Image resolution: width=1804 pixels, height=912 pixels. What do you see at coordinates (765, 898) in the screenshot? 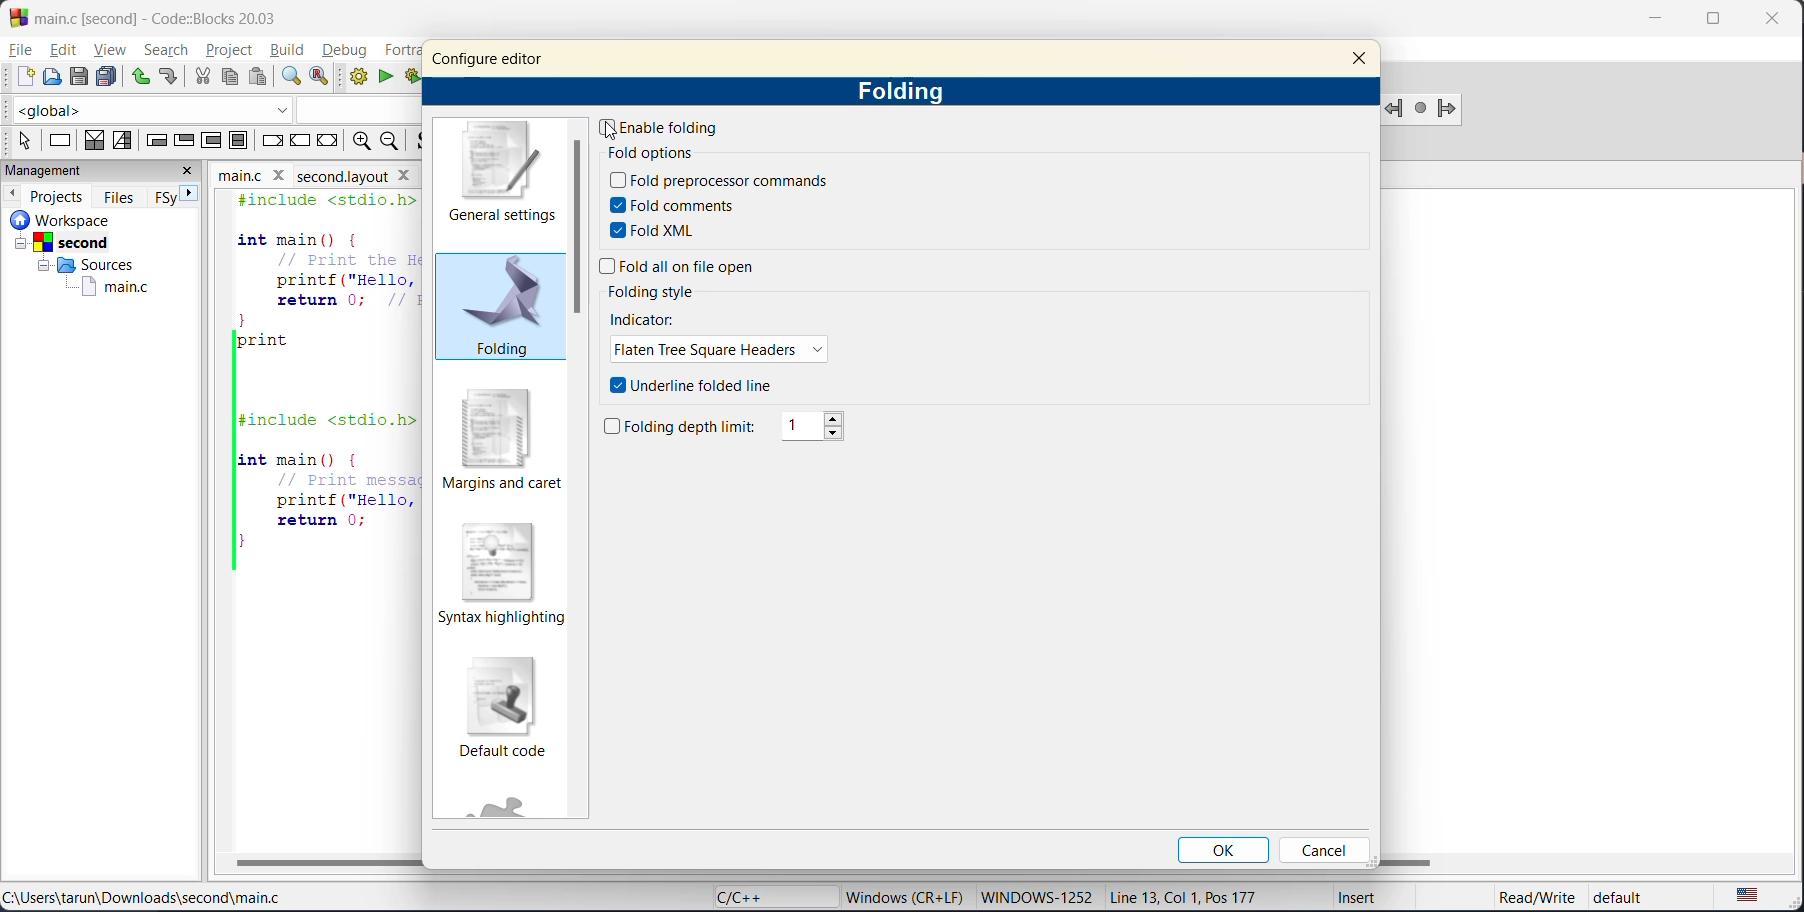
I see `language` at bounding box center [765, 898].